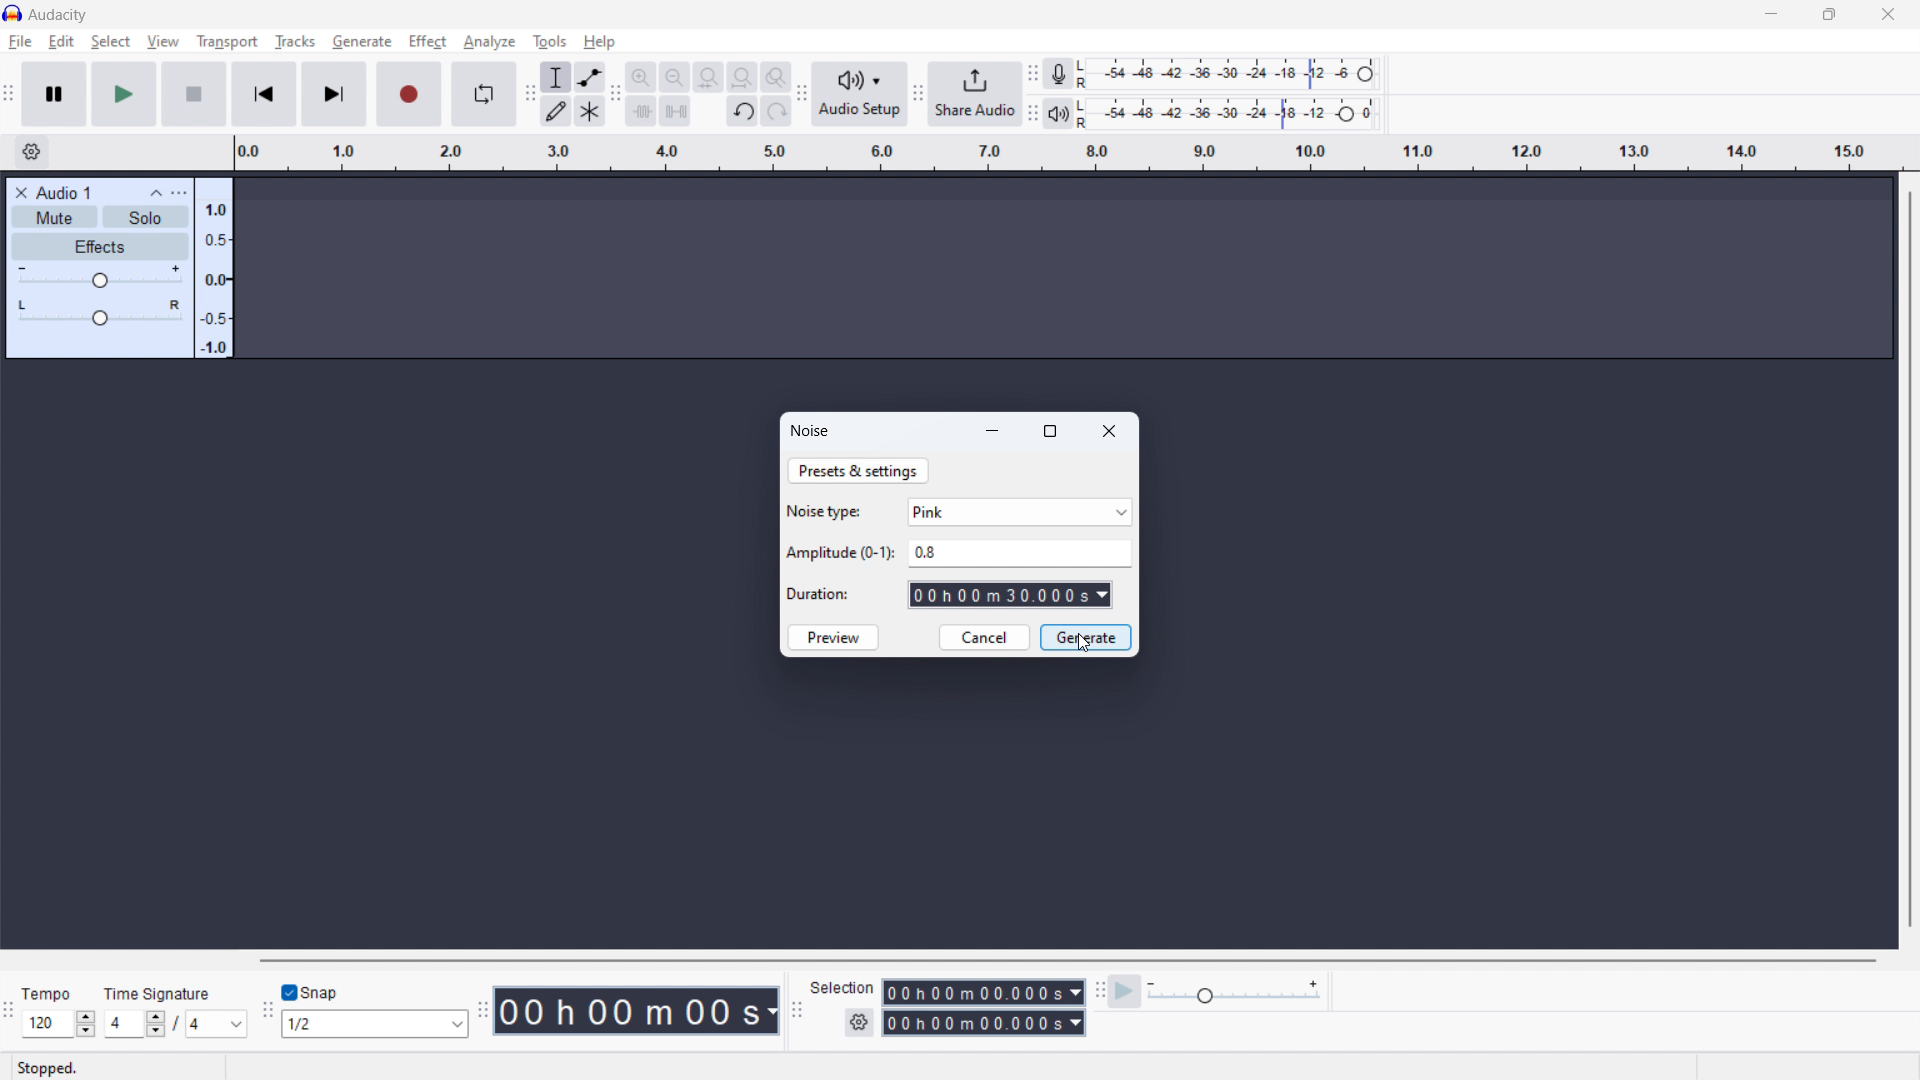 The width and height of the screenshot is (1920, 1080). Describe the element at coordinates (918, 94) in the screenshot. I see `share audio toolbar` at that location.